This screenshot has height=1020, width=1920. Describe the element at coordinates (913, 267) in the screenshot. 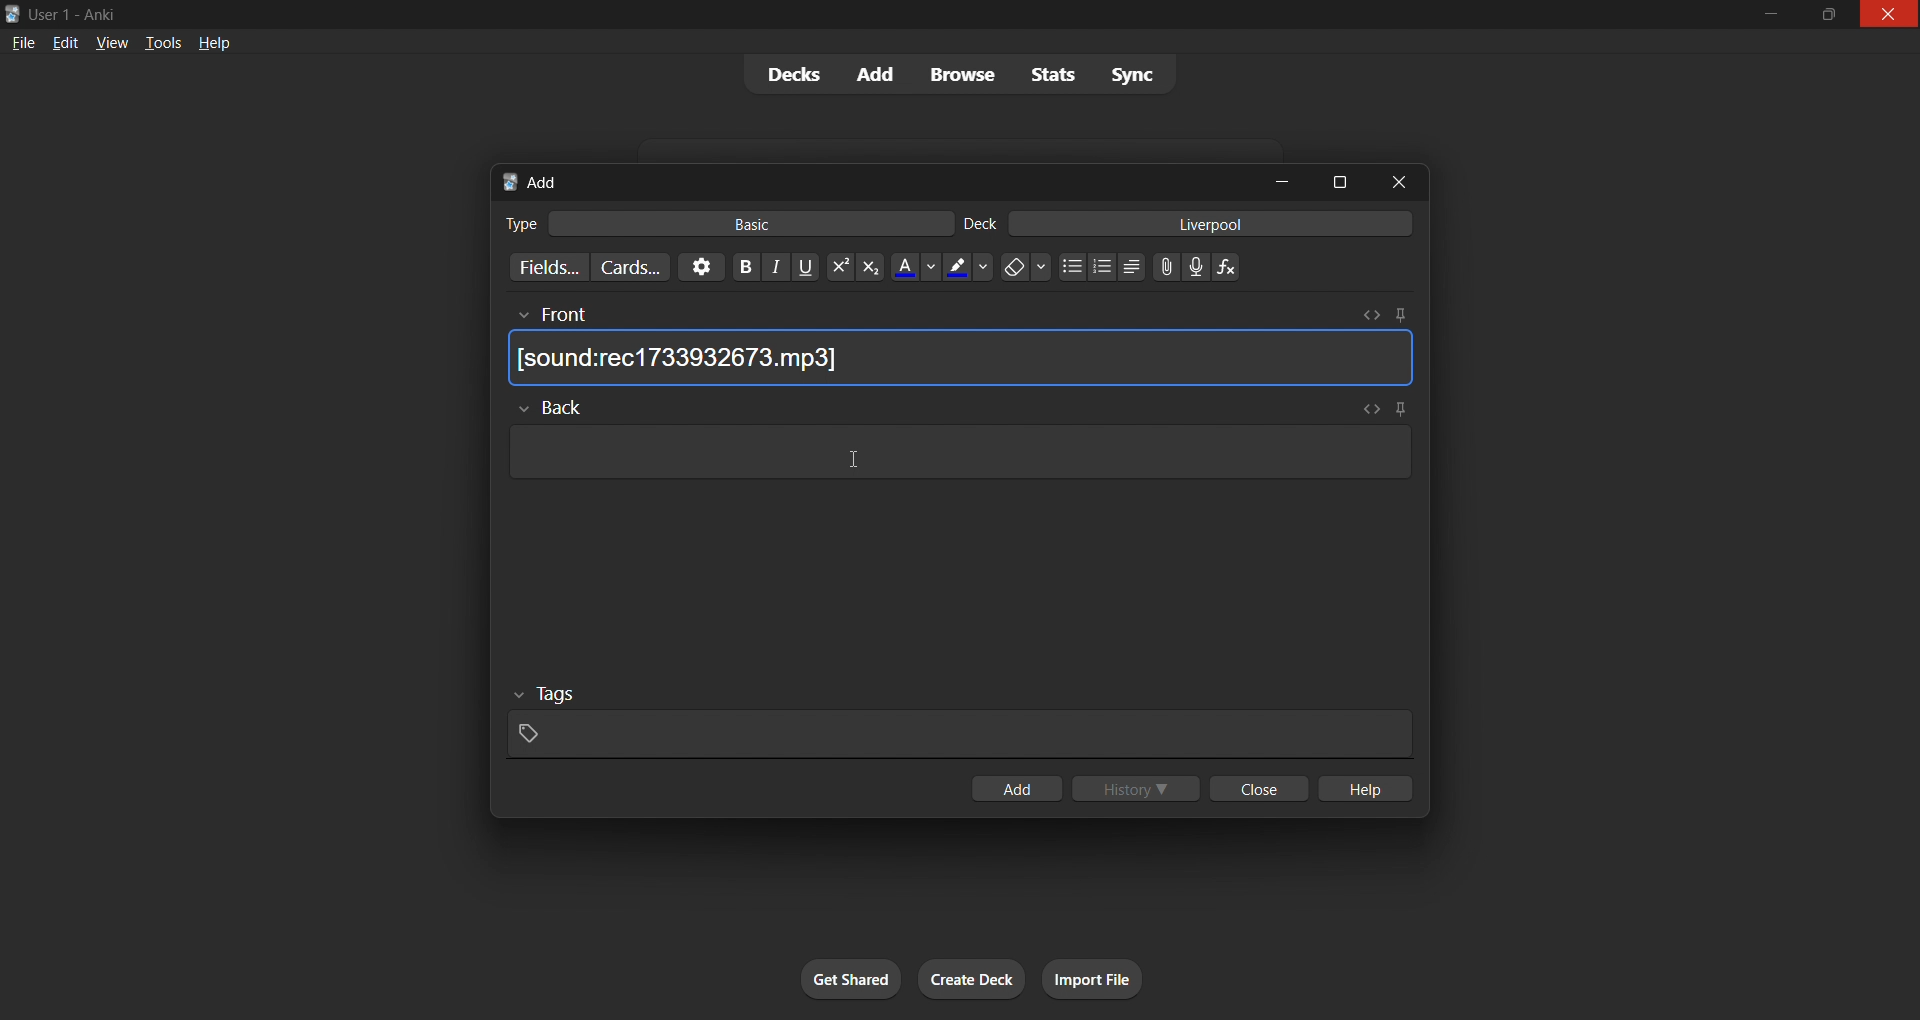

I see `text color` at that location.